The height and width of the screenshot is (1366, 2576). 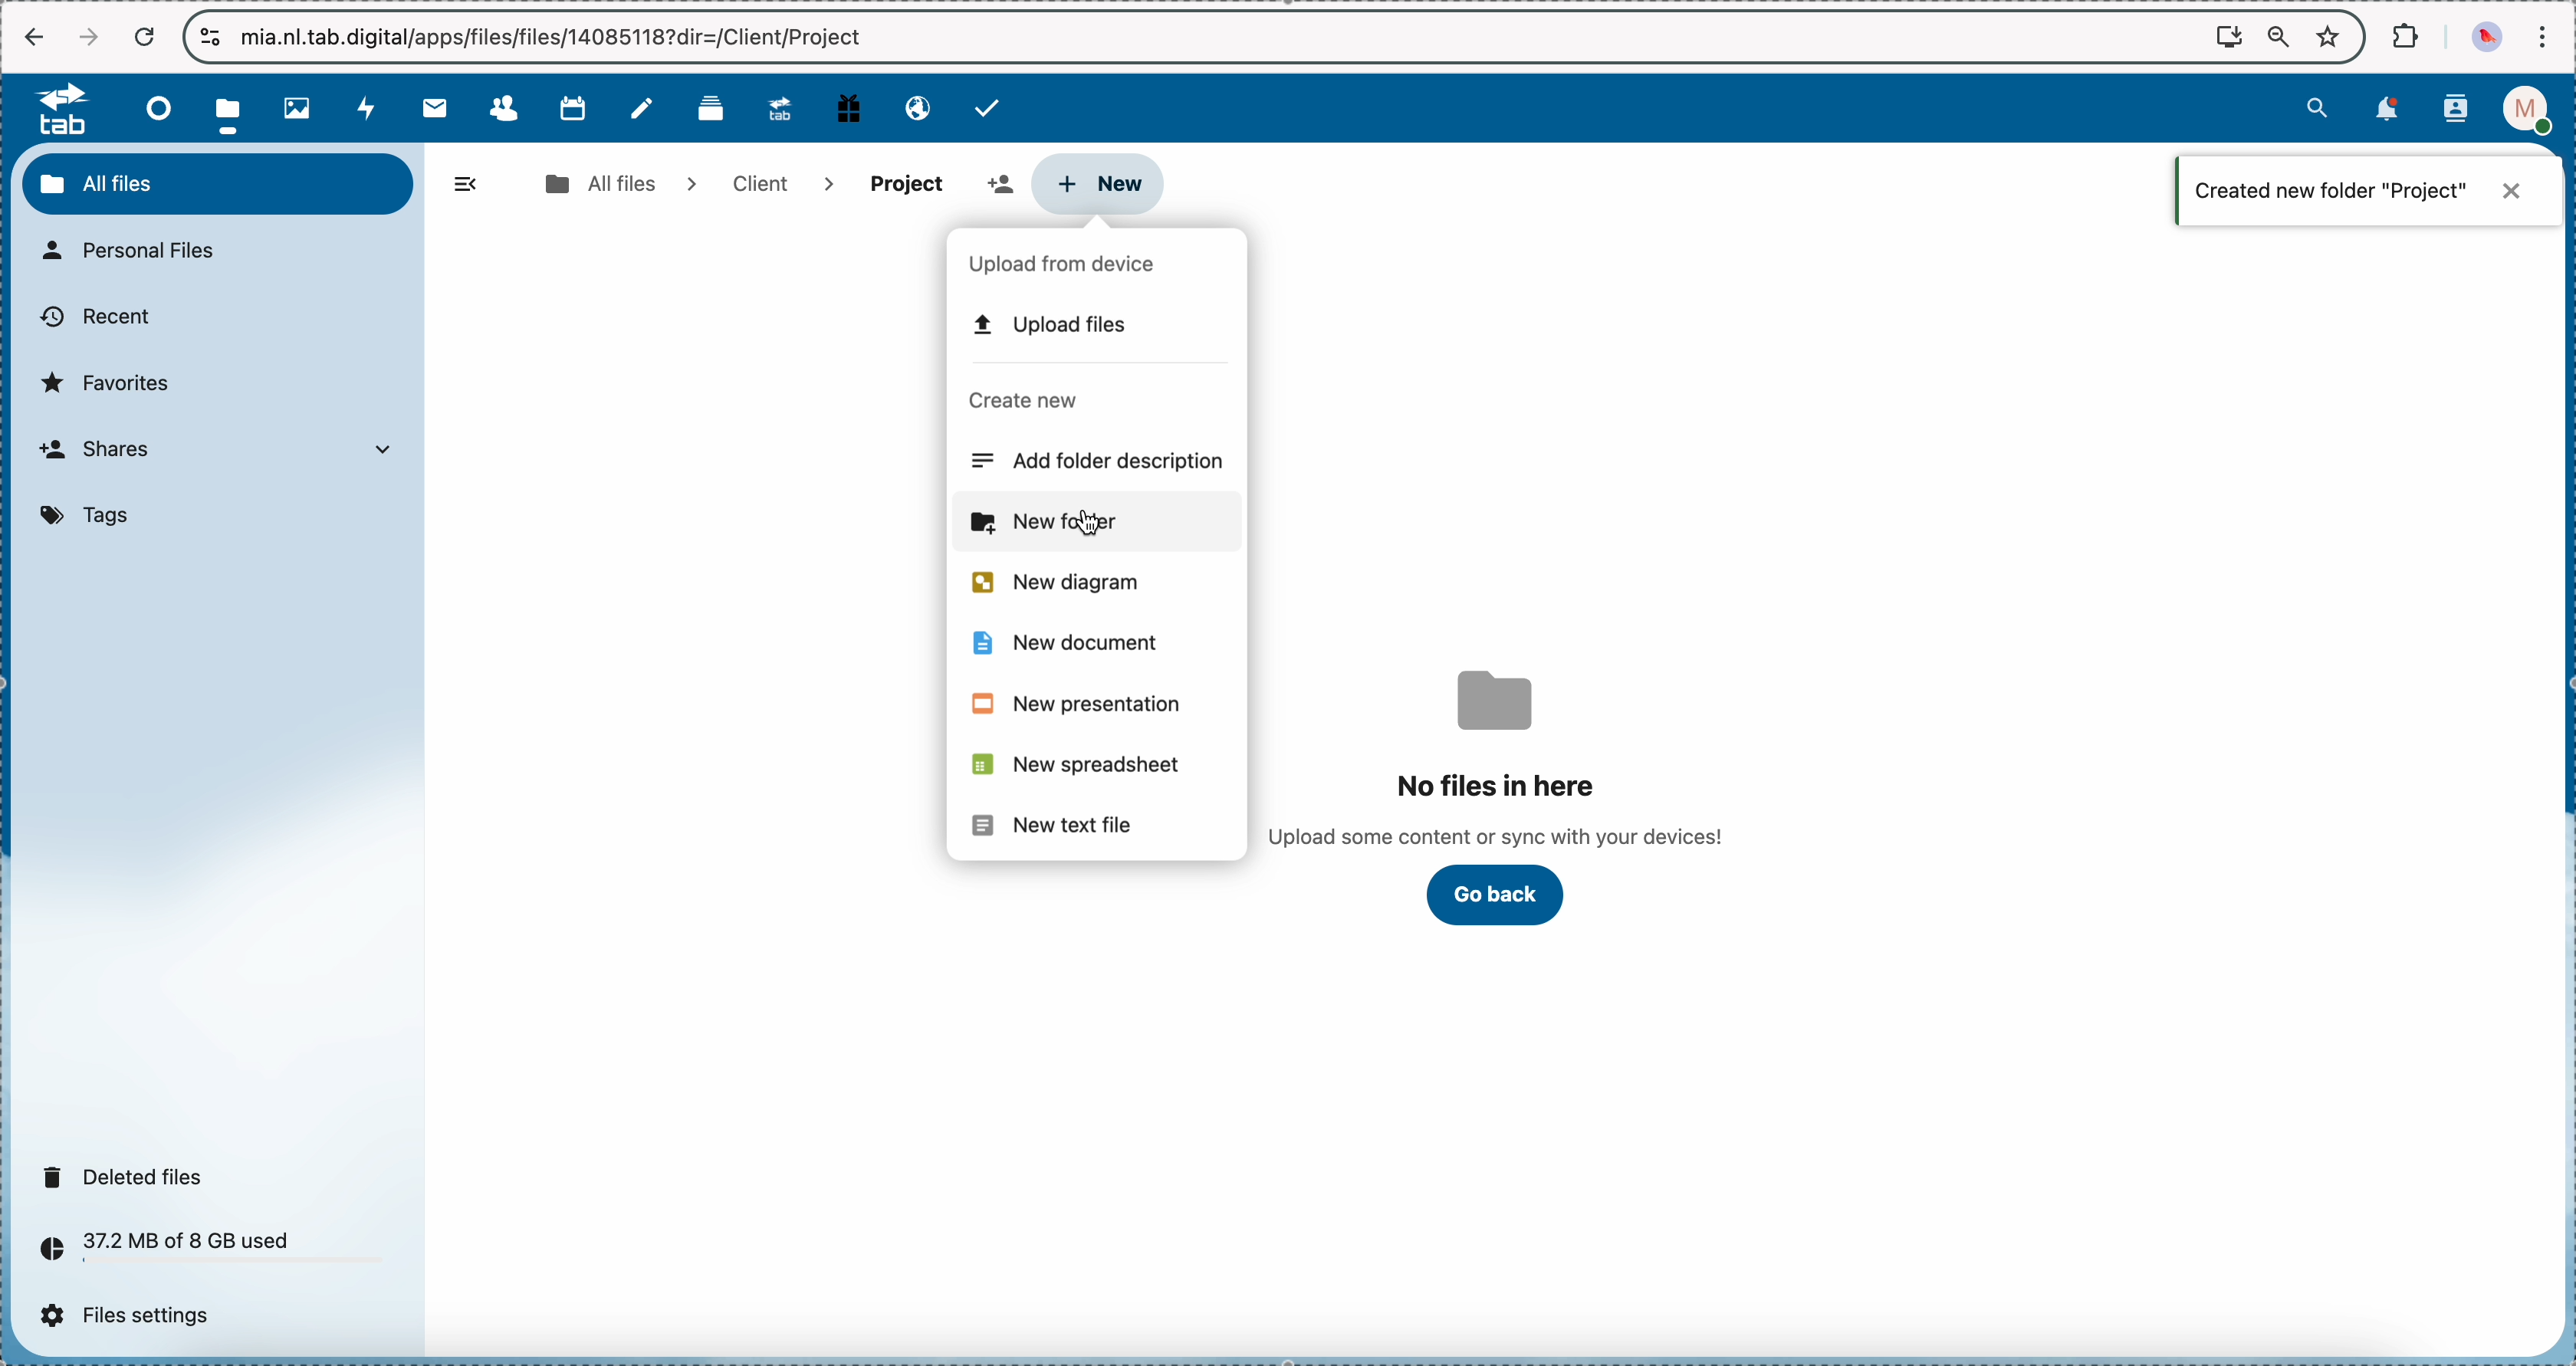 I want to click on upload files, so click(x=1053, y=324).